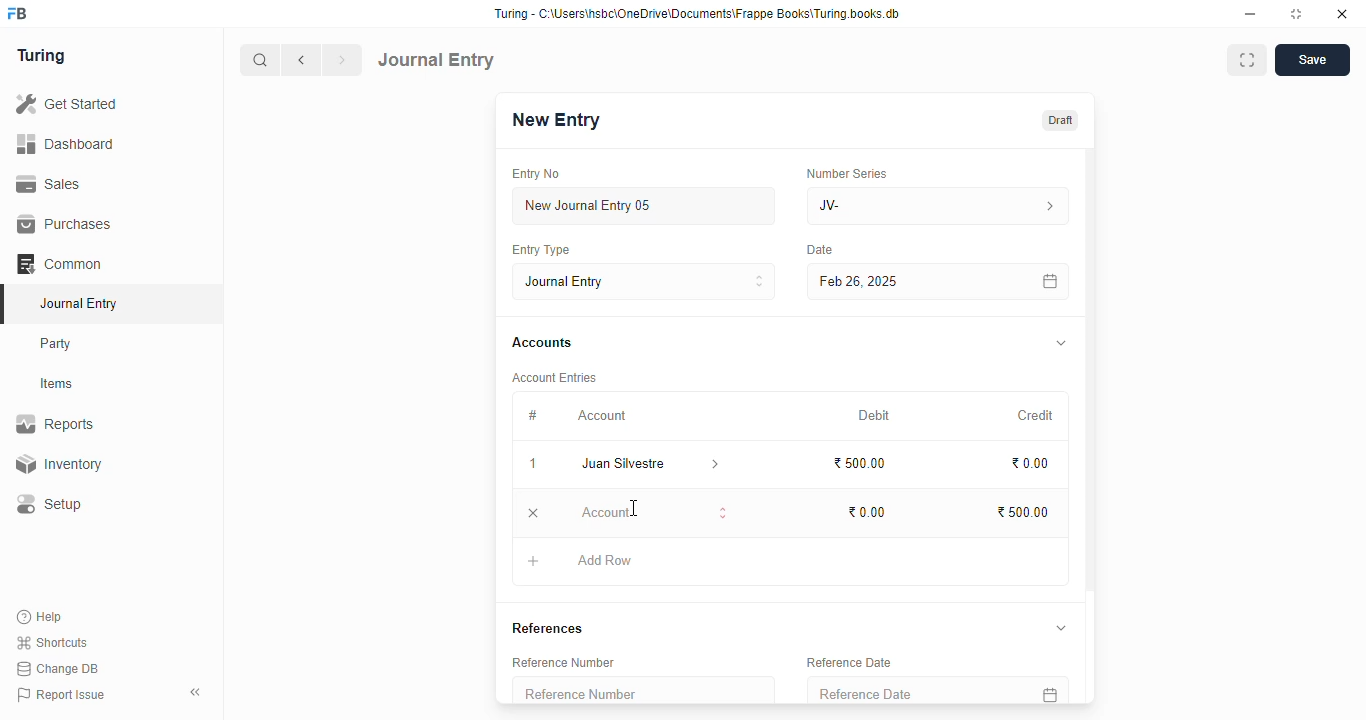  What do you see at coordinates (303, 60) in the screenshot?
I see `previous` at bounding box center [303, 60].